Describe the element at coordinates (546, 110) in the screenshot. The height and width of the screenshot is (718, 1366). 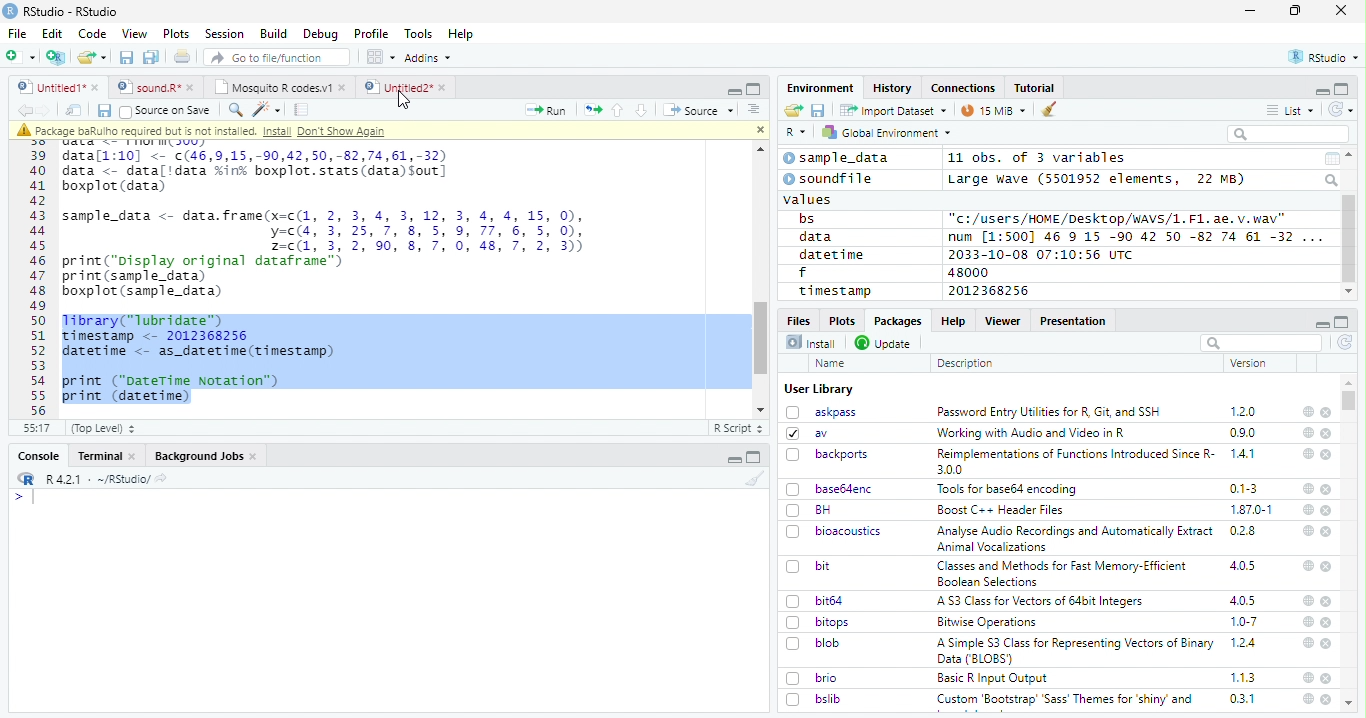
I see `Run the current line` at that location.